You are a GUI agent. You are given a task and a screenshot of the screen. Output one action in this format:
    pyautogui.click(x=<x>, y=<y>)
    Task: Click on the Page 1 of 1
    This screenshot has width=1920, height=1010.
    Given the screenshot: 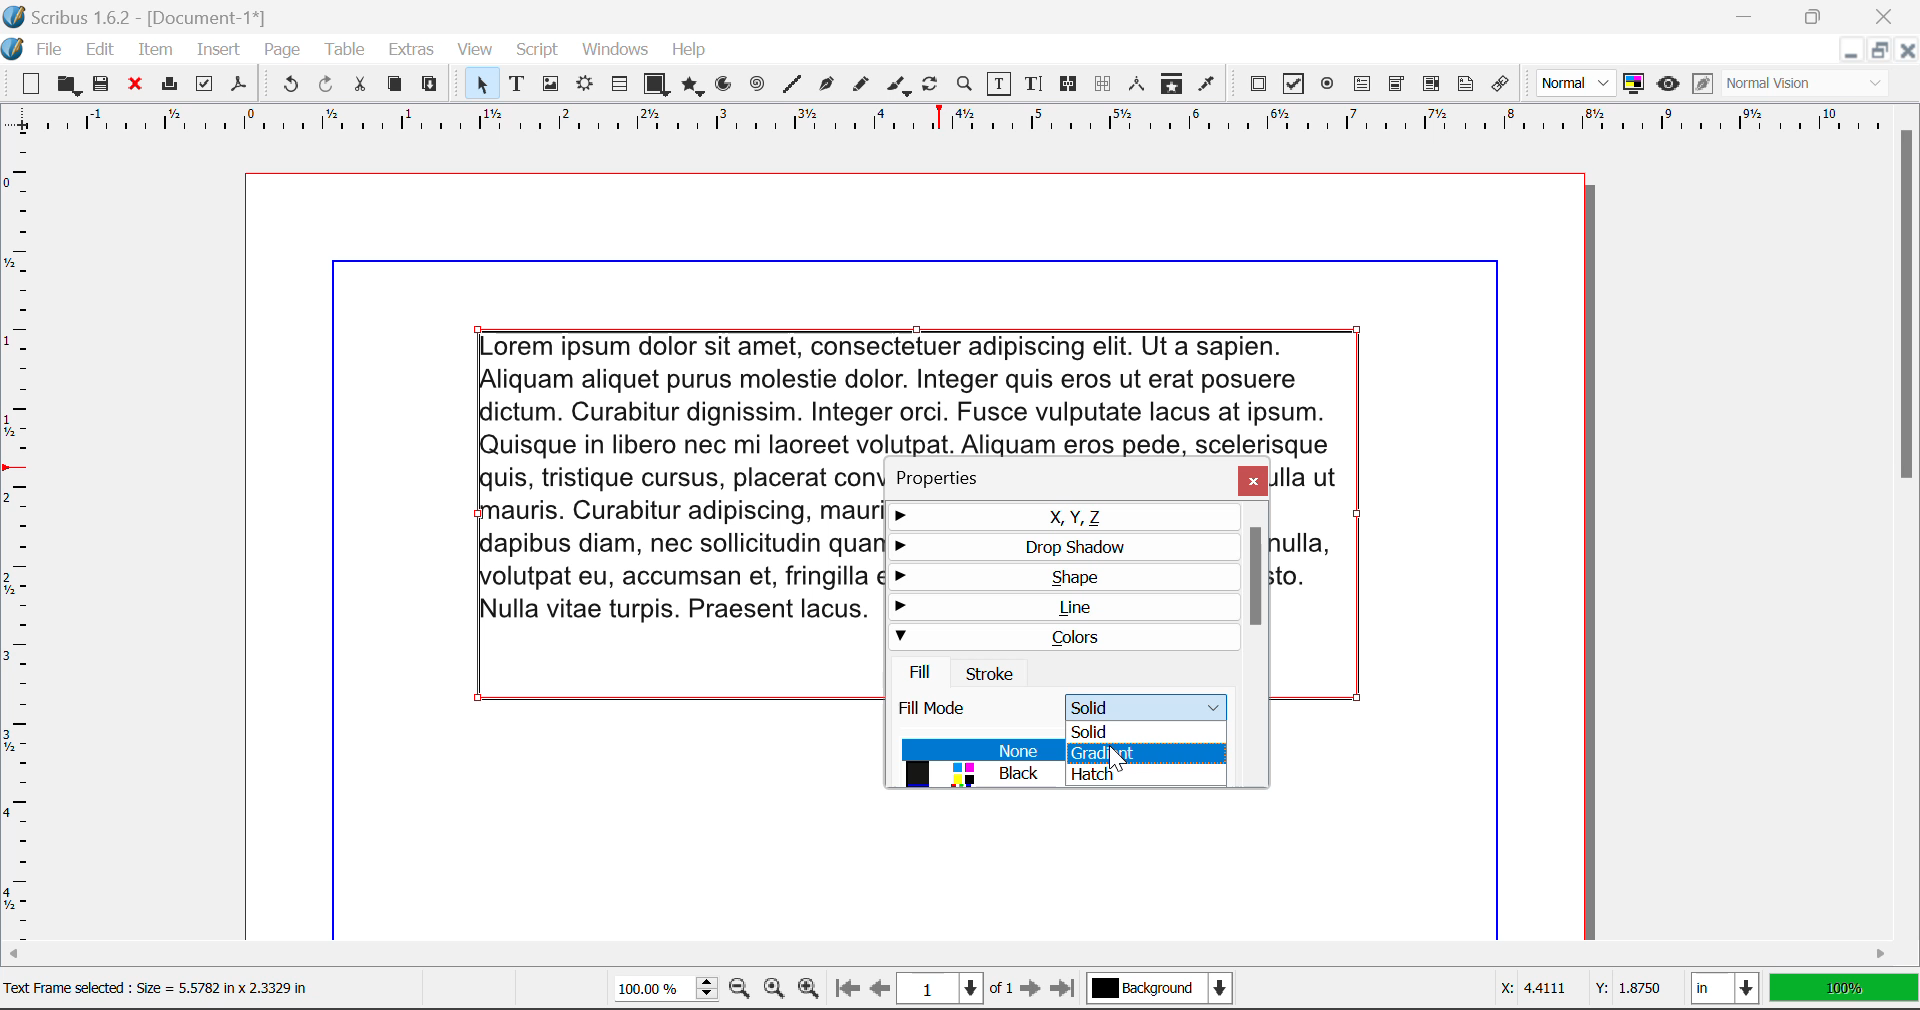 What is the action you would take?
    pyautogui.click(x=955, y=991)
    